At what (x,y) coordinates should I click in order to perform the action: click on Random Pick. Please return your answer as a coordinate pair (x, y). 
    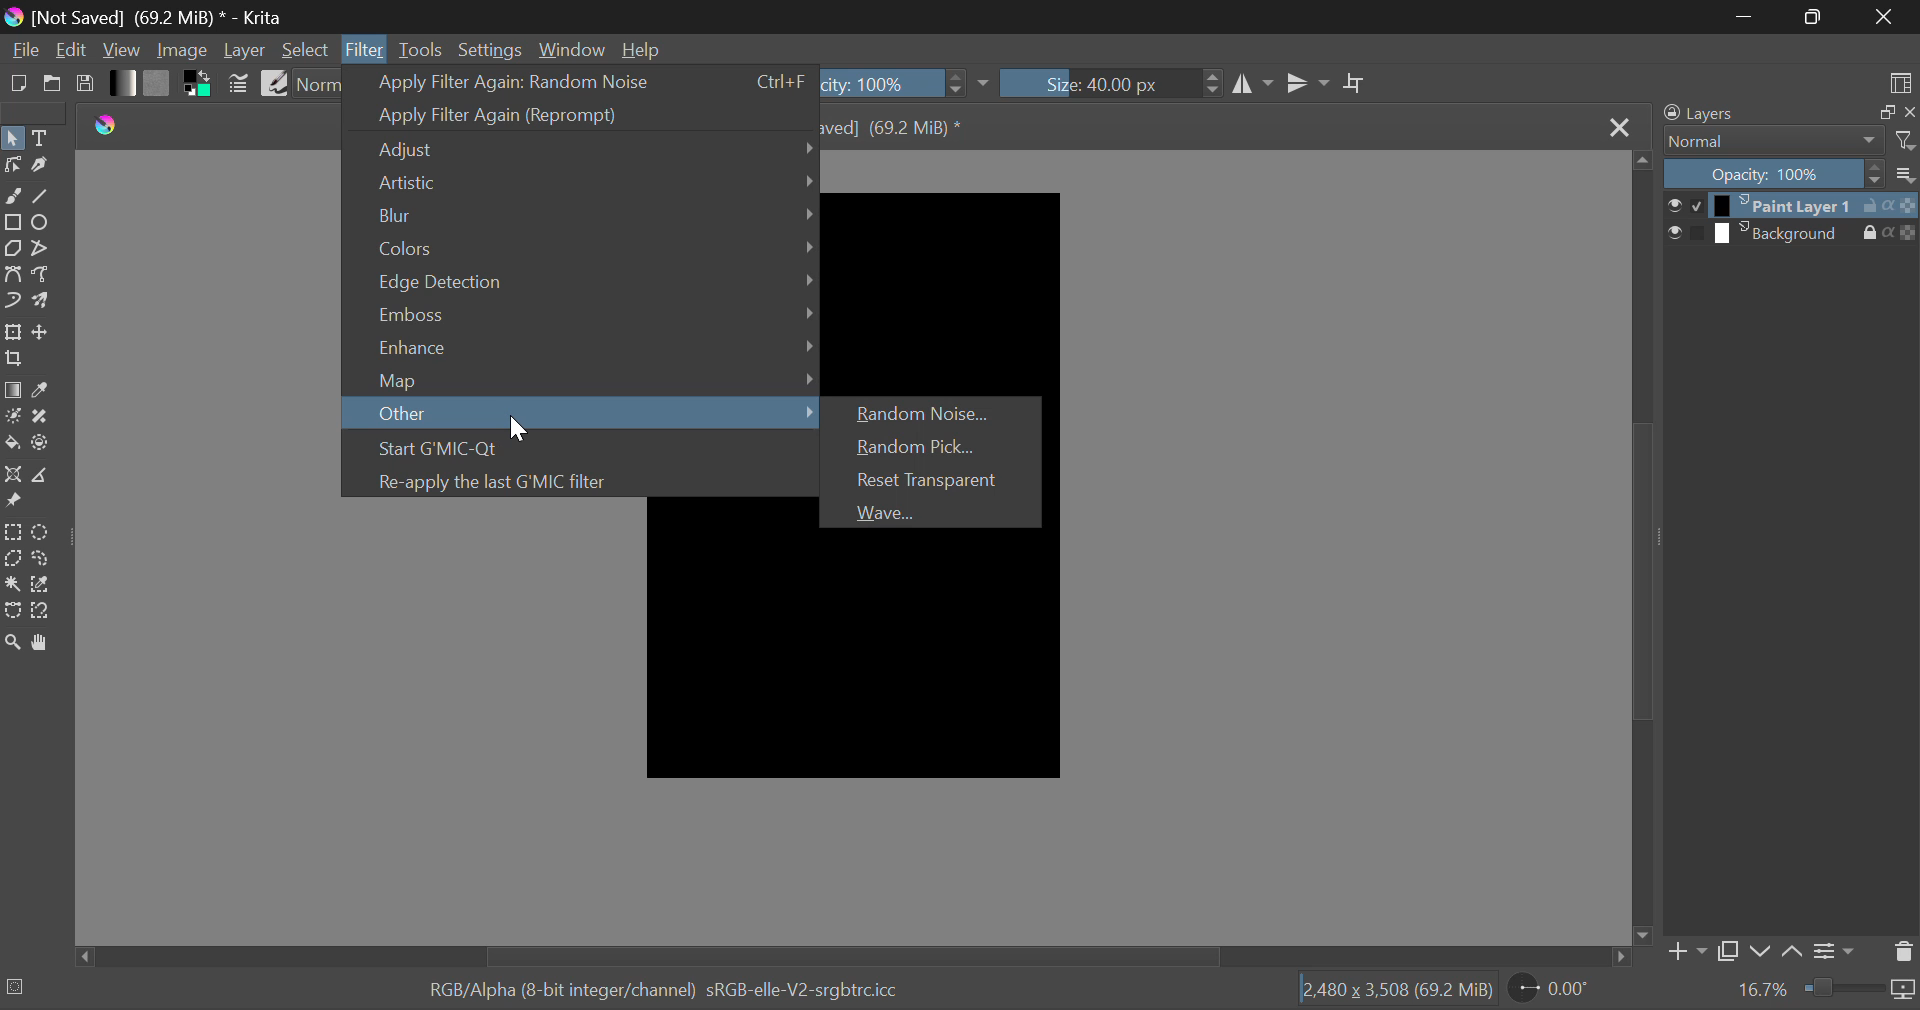
    Looking at the image, I should click on (929, 445).